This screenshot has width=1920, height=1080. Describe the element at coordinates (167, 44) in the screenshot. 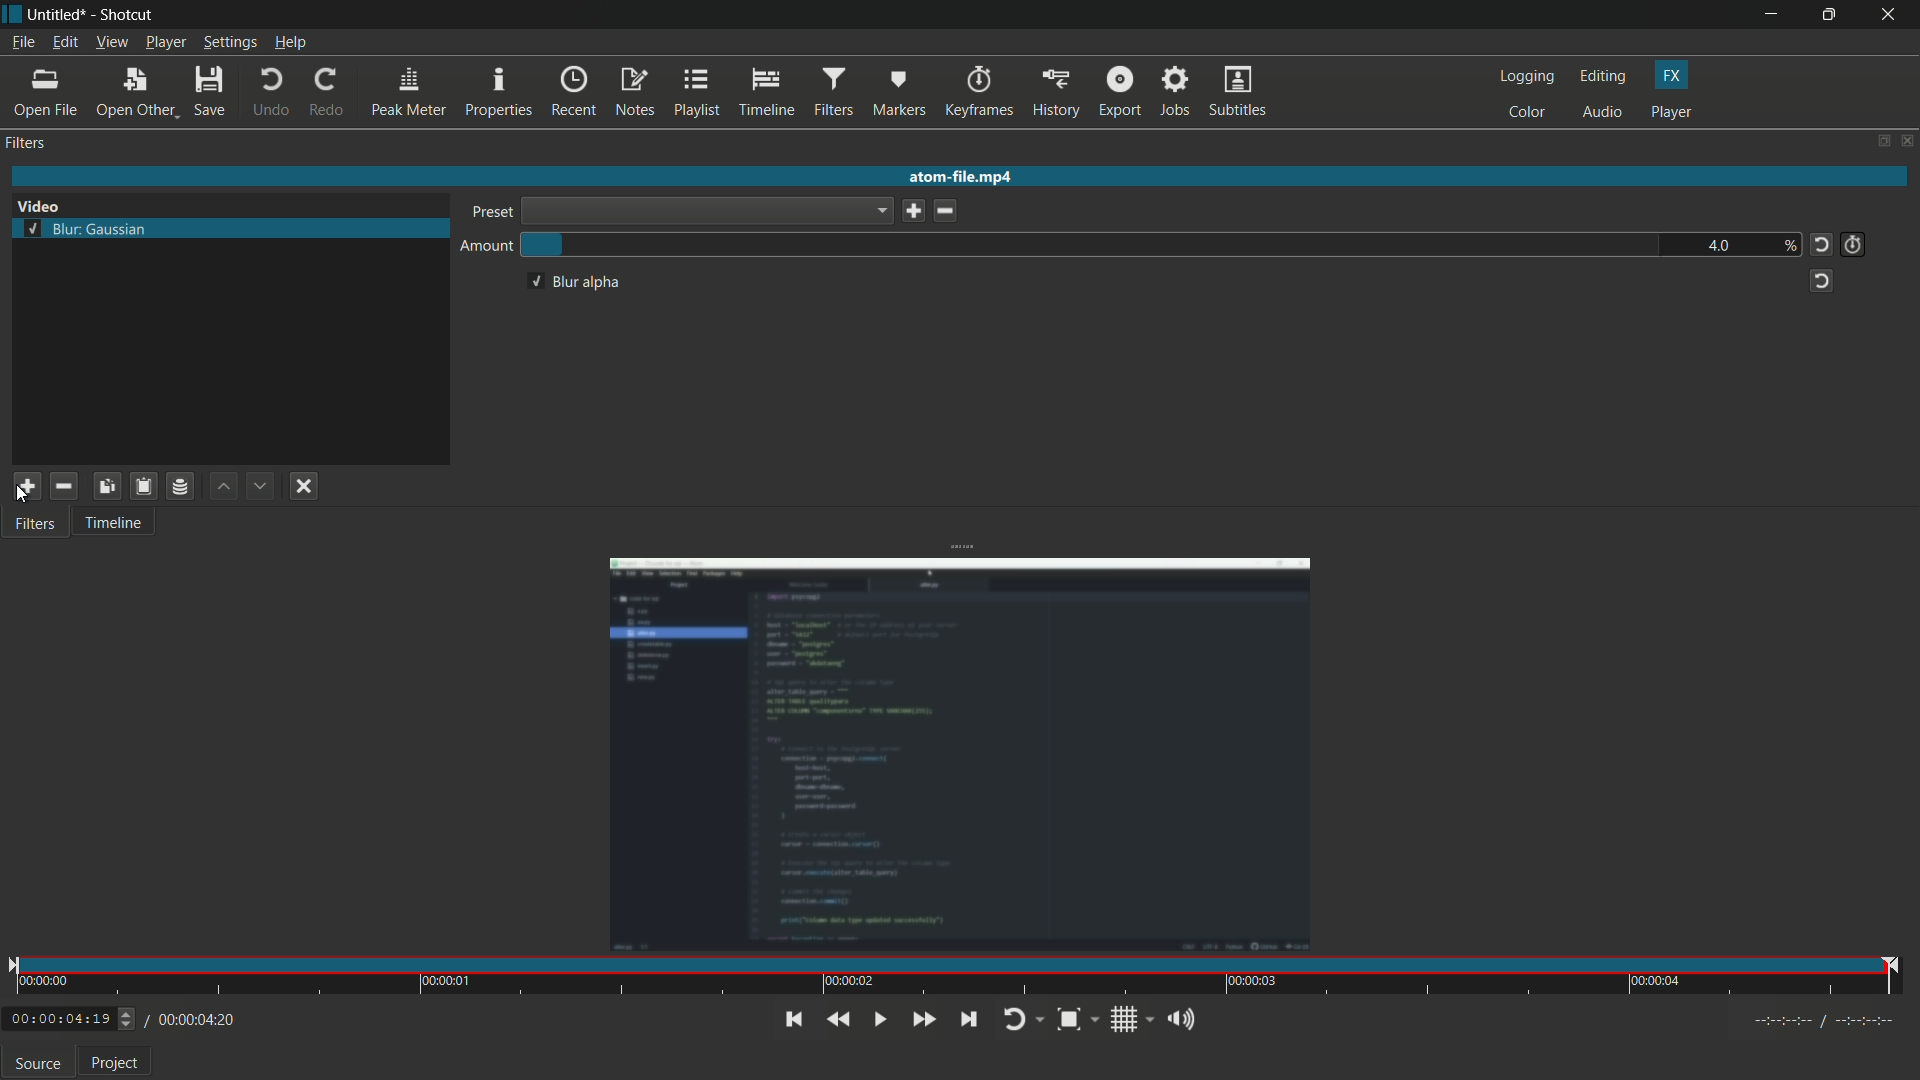

I see `player menu` at that location.